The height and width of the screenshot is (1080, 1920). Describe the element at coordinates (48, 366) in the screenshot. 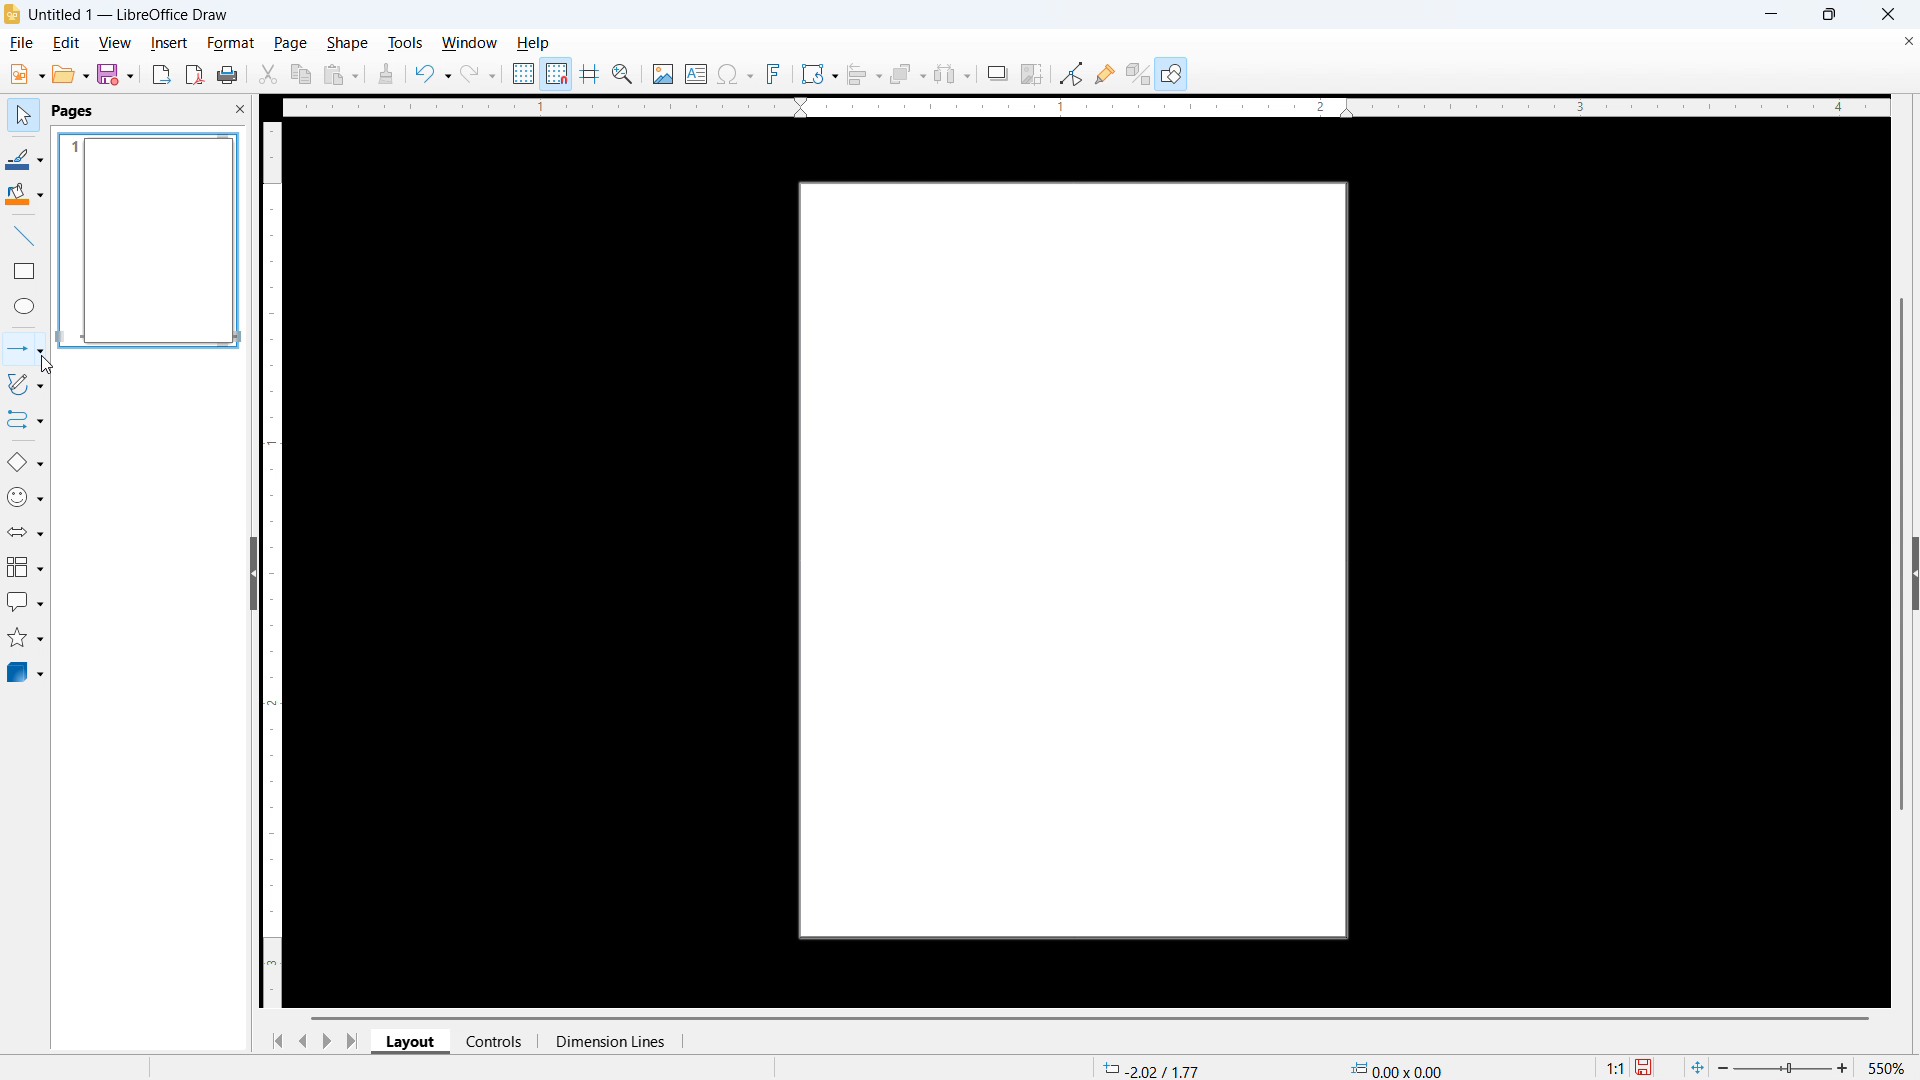

I see `Cursor ` at that location.